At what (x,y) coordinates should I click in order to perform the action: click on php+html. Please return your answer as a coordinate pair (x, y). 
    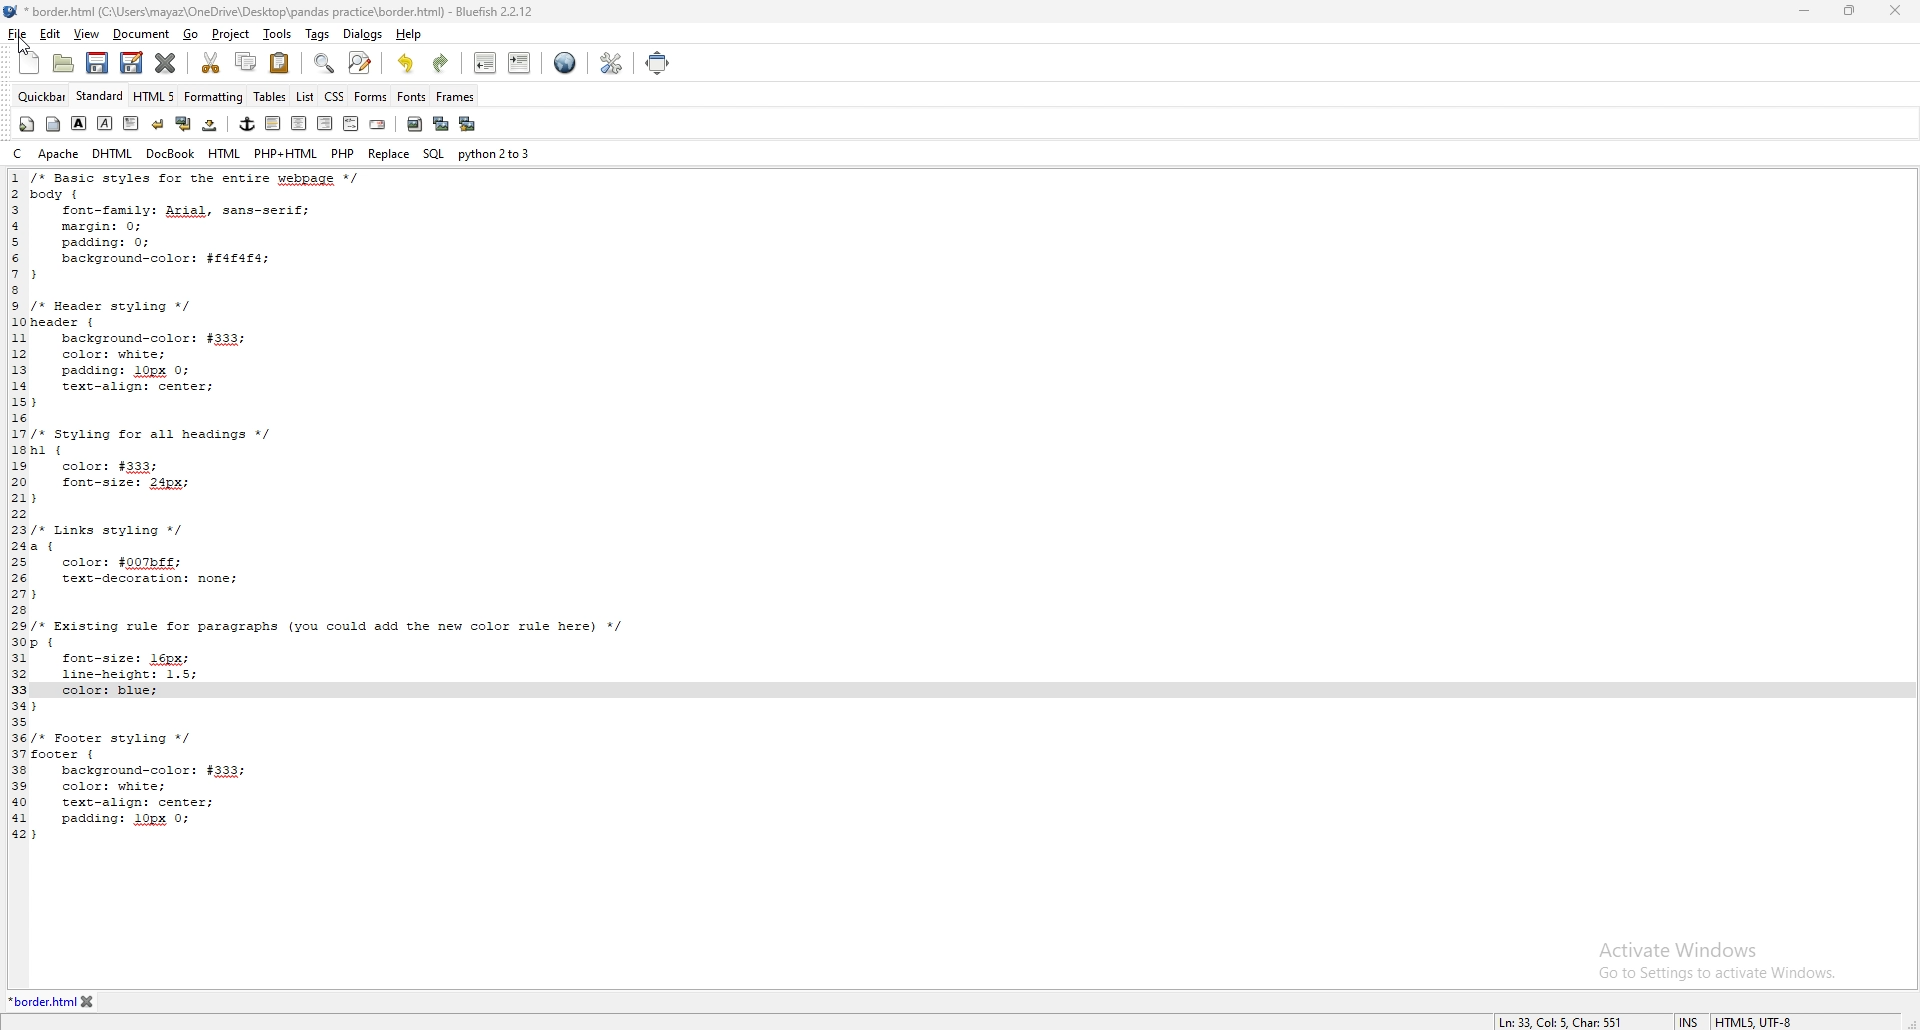
    Looking at the image, I should click on (287, 154).